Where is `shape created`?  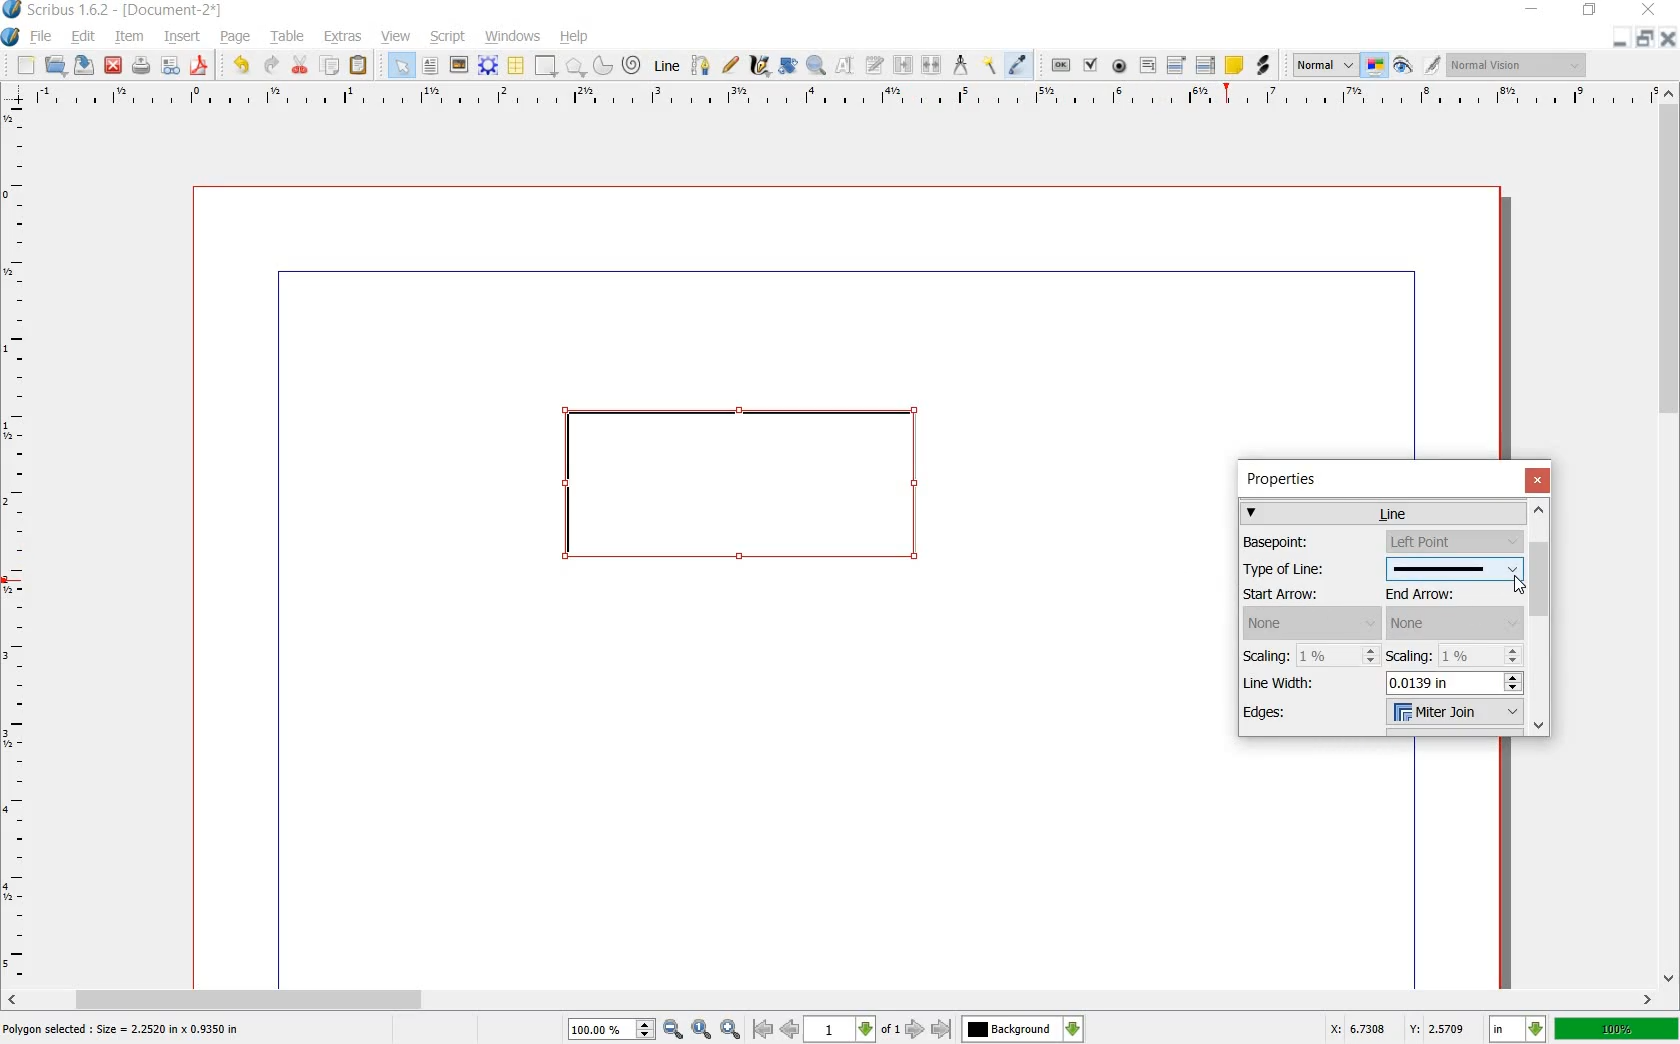
shape created is located at coordinates (742, 491).